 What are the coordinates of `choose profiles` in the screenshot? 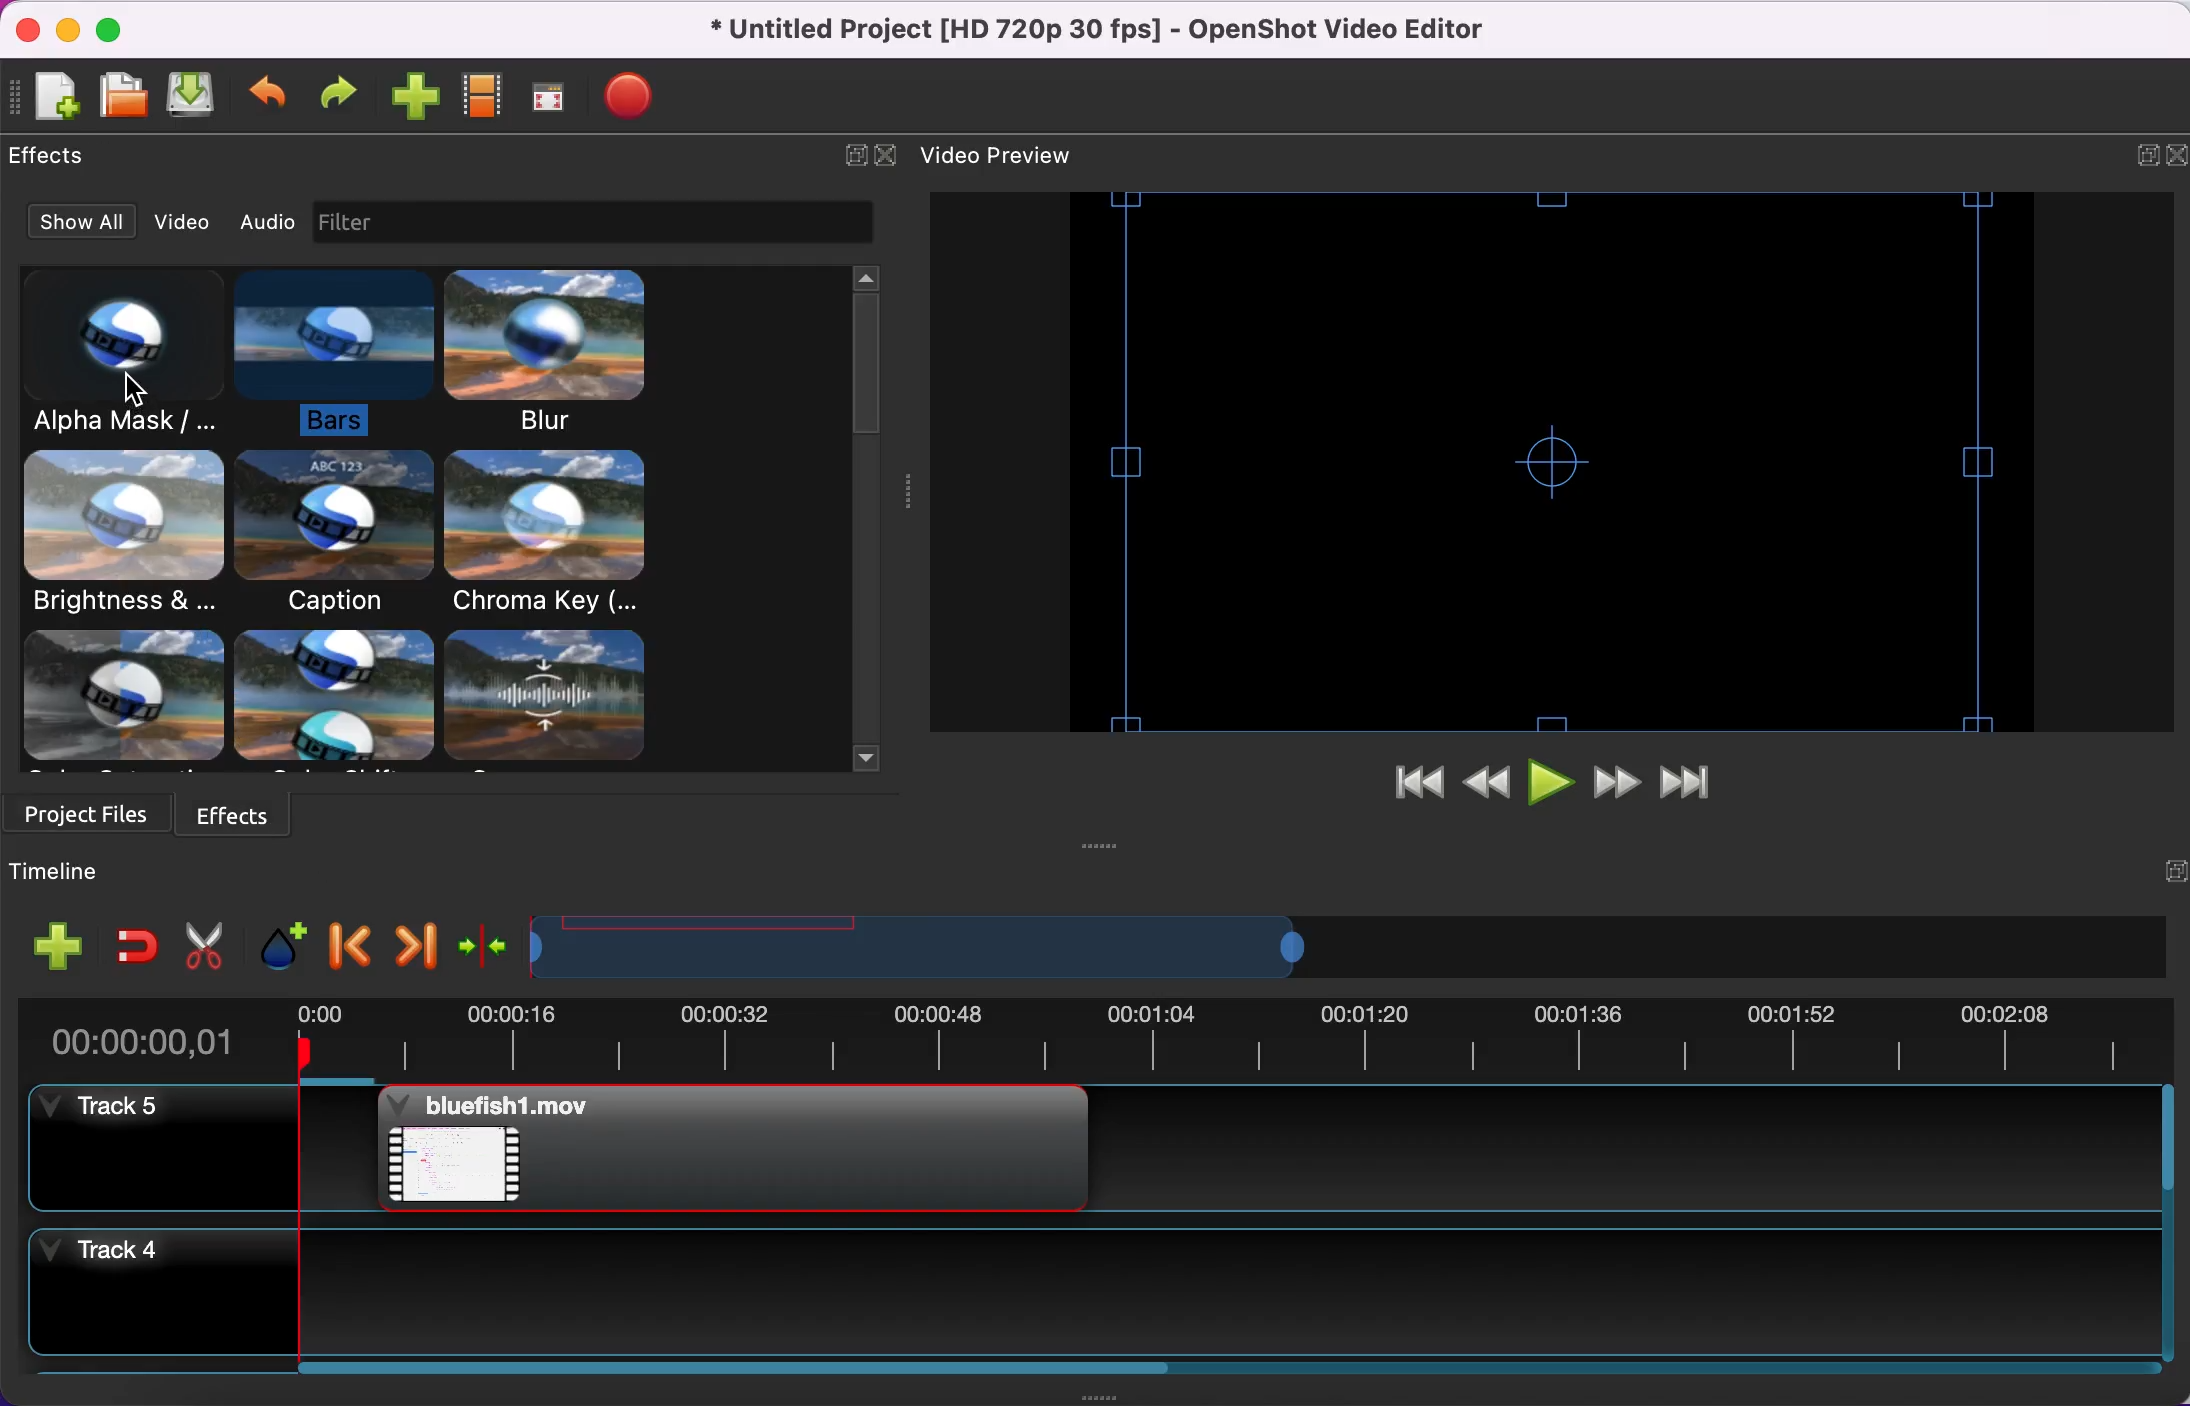 It's located at (485, 102).